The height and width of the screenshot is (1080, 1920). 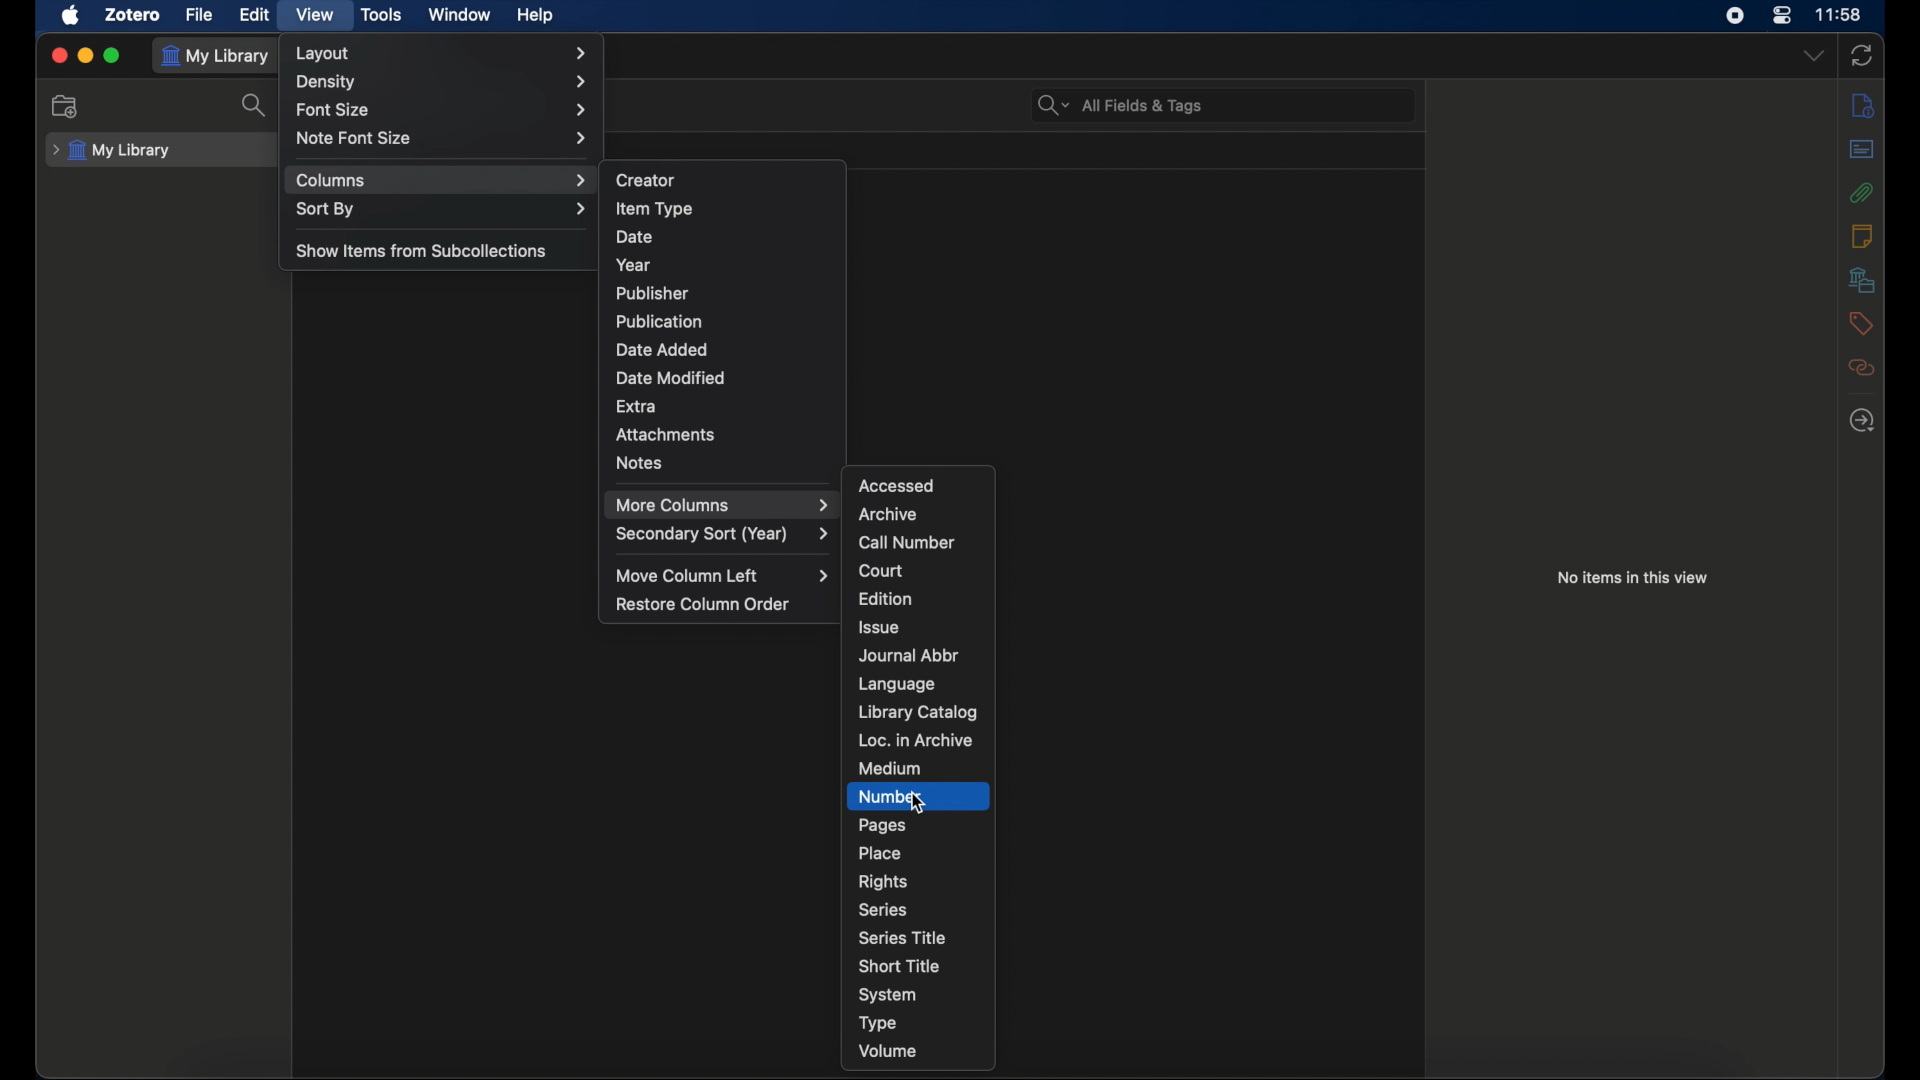 I want to click on accessed, so click(x=896, y=485).